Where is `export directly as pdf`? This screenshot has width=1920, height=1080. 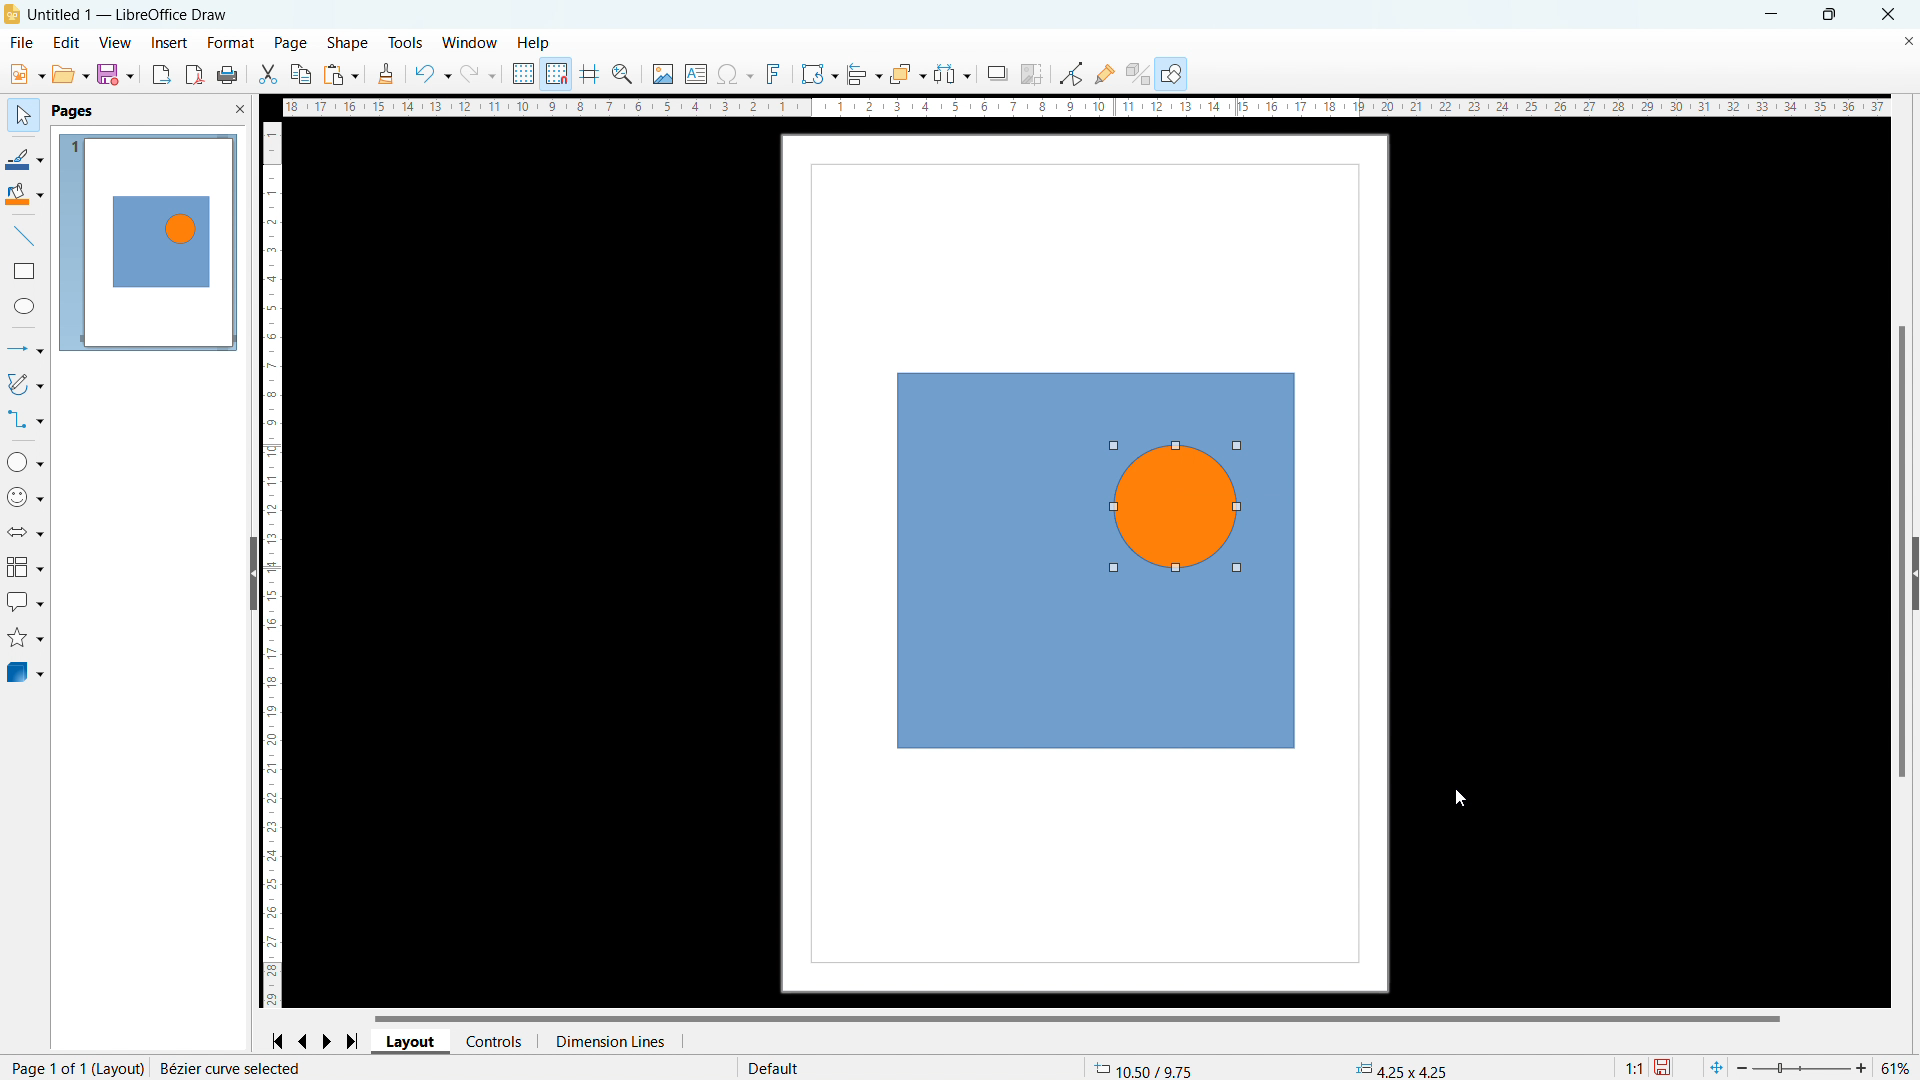 export directly as pdf is located at coordinates (193, 74).